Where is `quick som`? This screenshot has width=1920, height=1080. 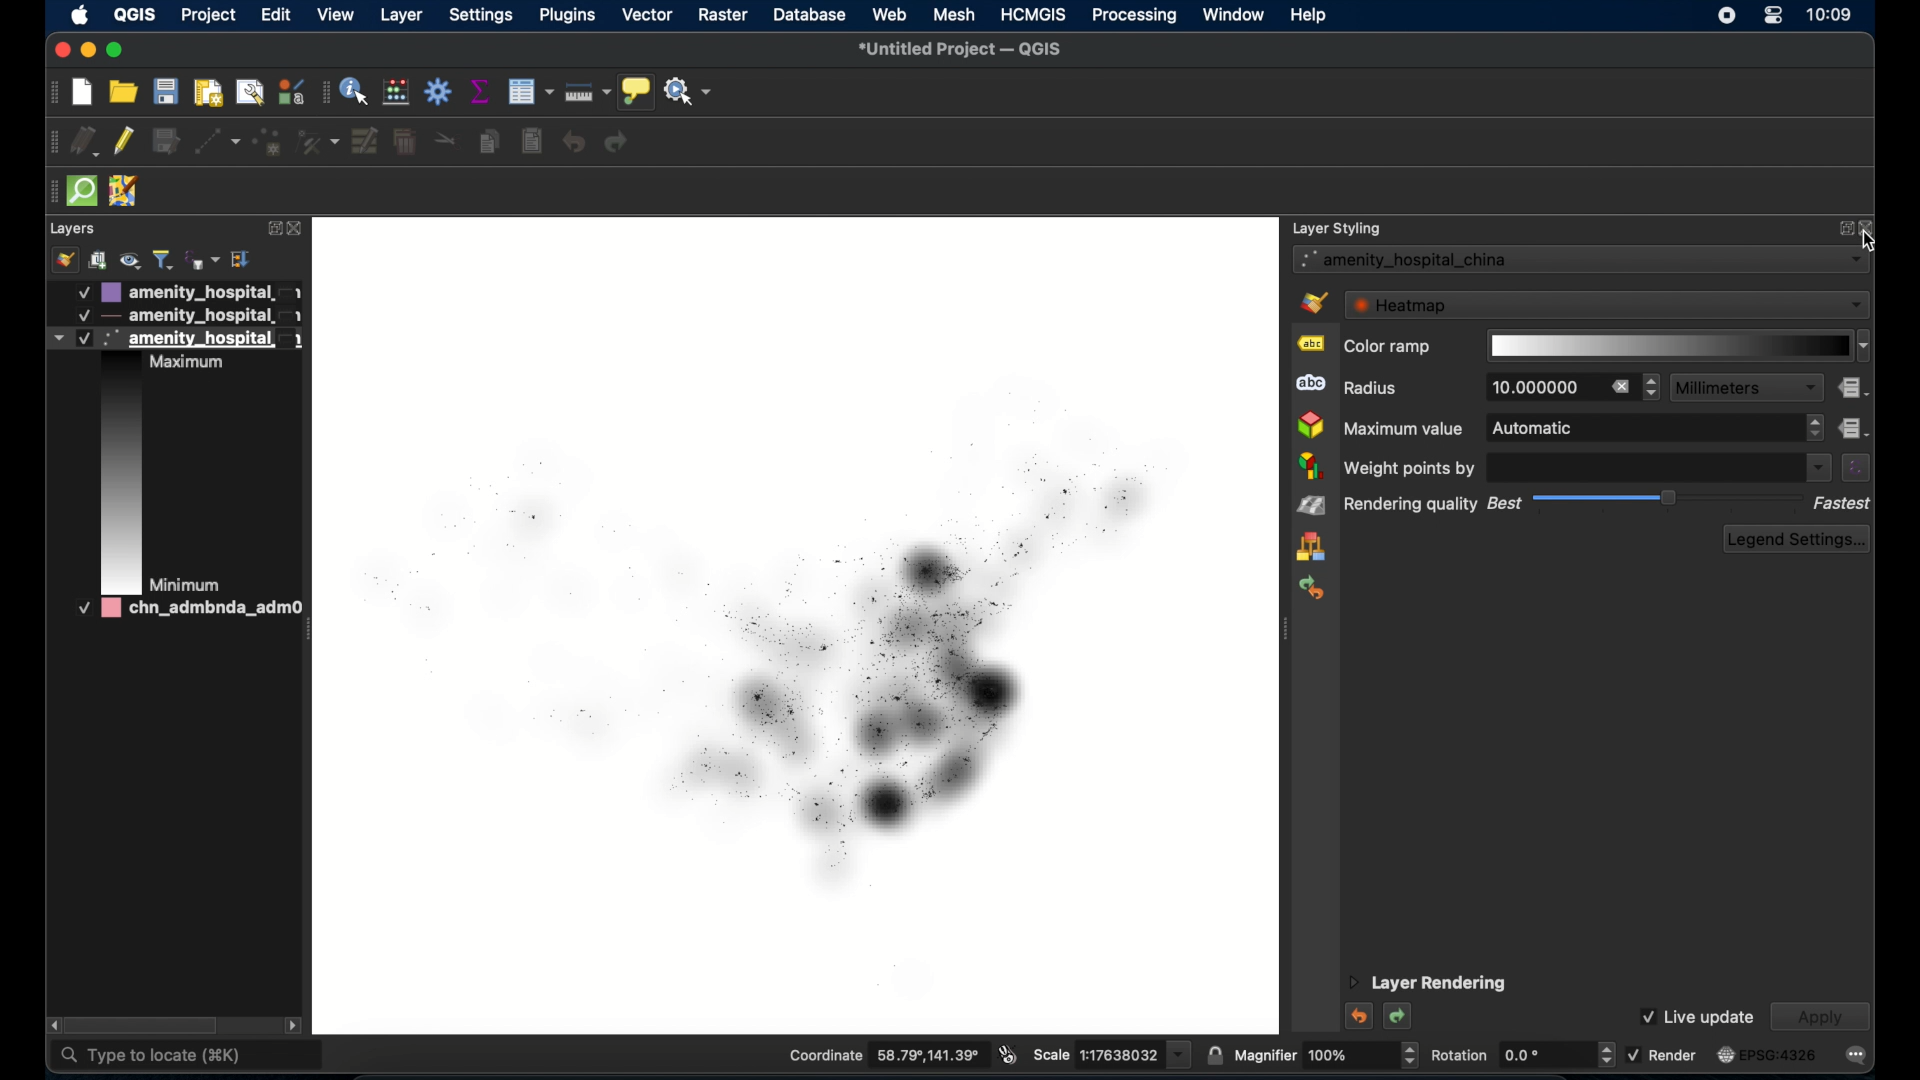
quick som is located at coordinates (84, 192).